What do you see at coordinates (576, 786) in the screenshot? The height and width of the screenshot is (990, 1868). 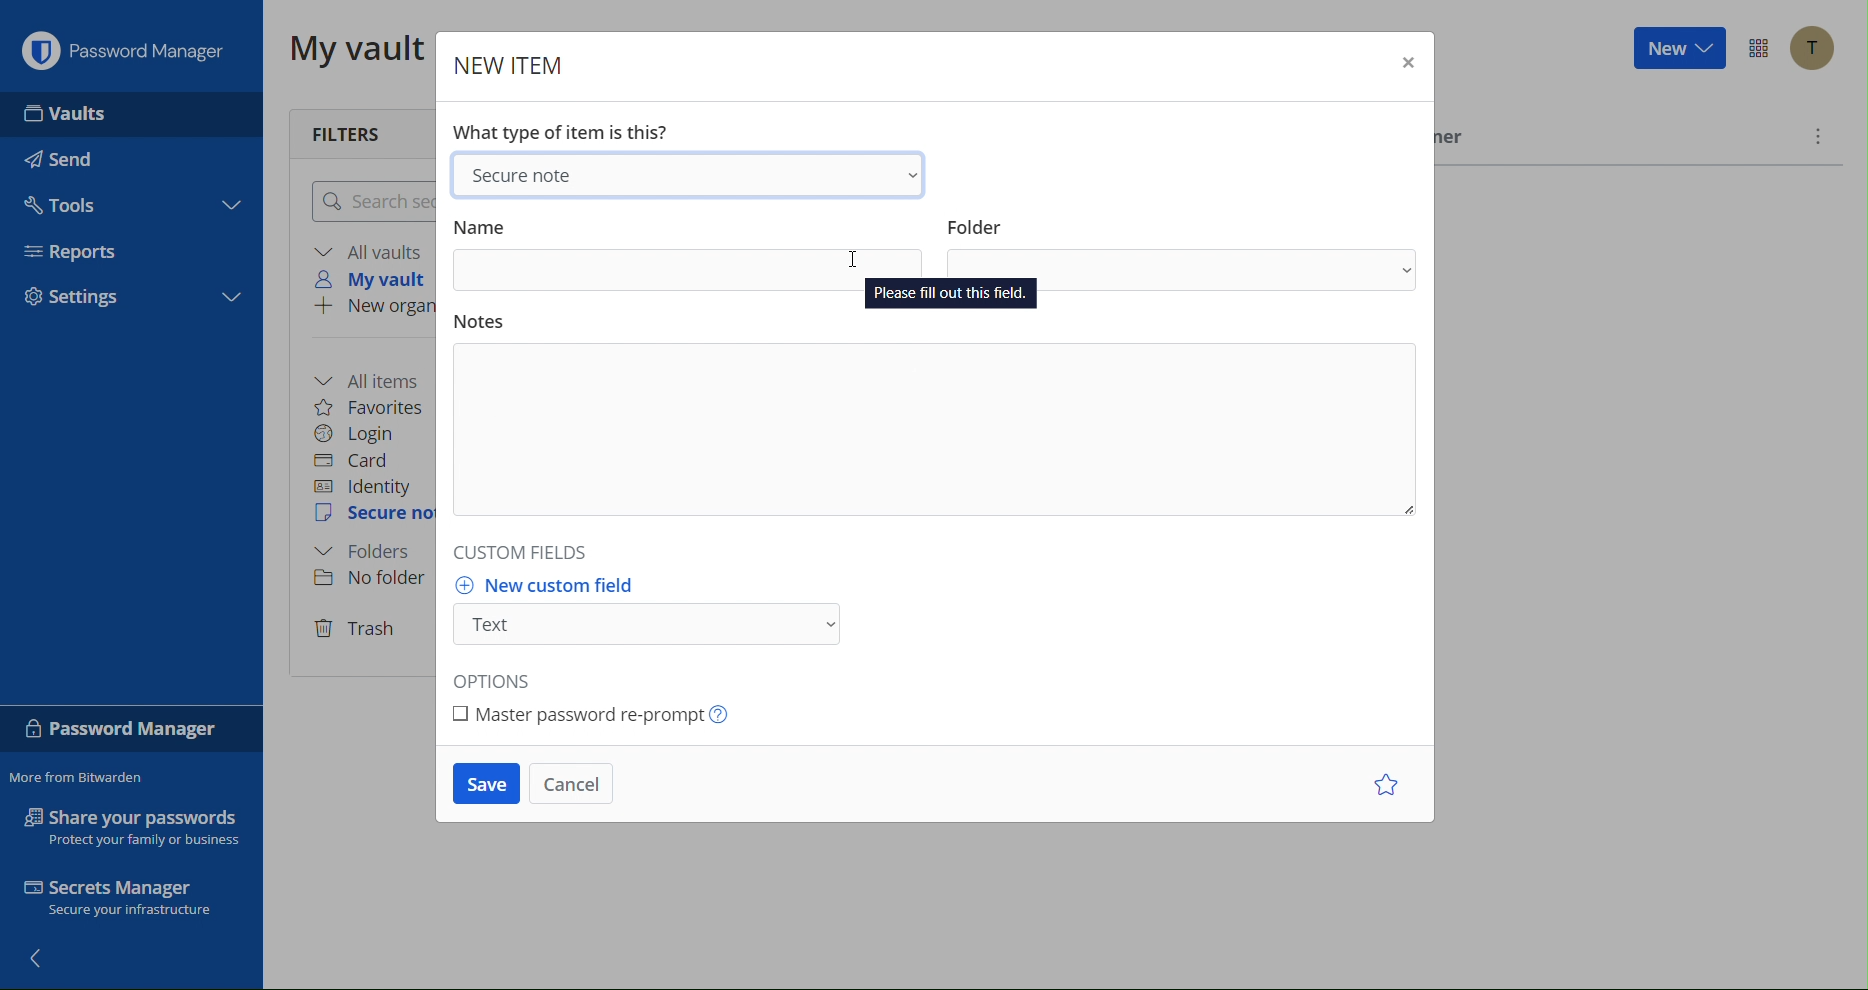 I see `Cancel` at bounding box center [576, 786].